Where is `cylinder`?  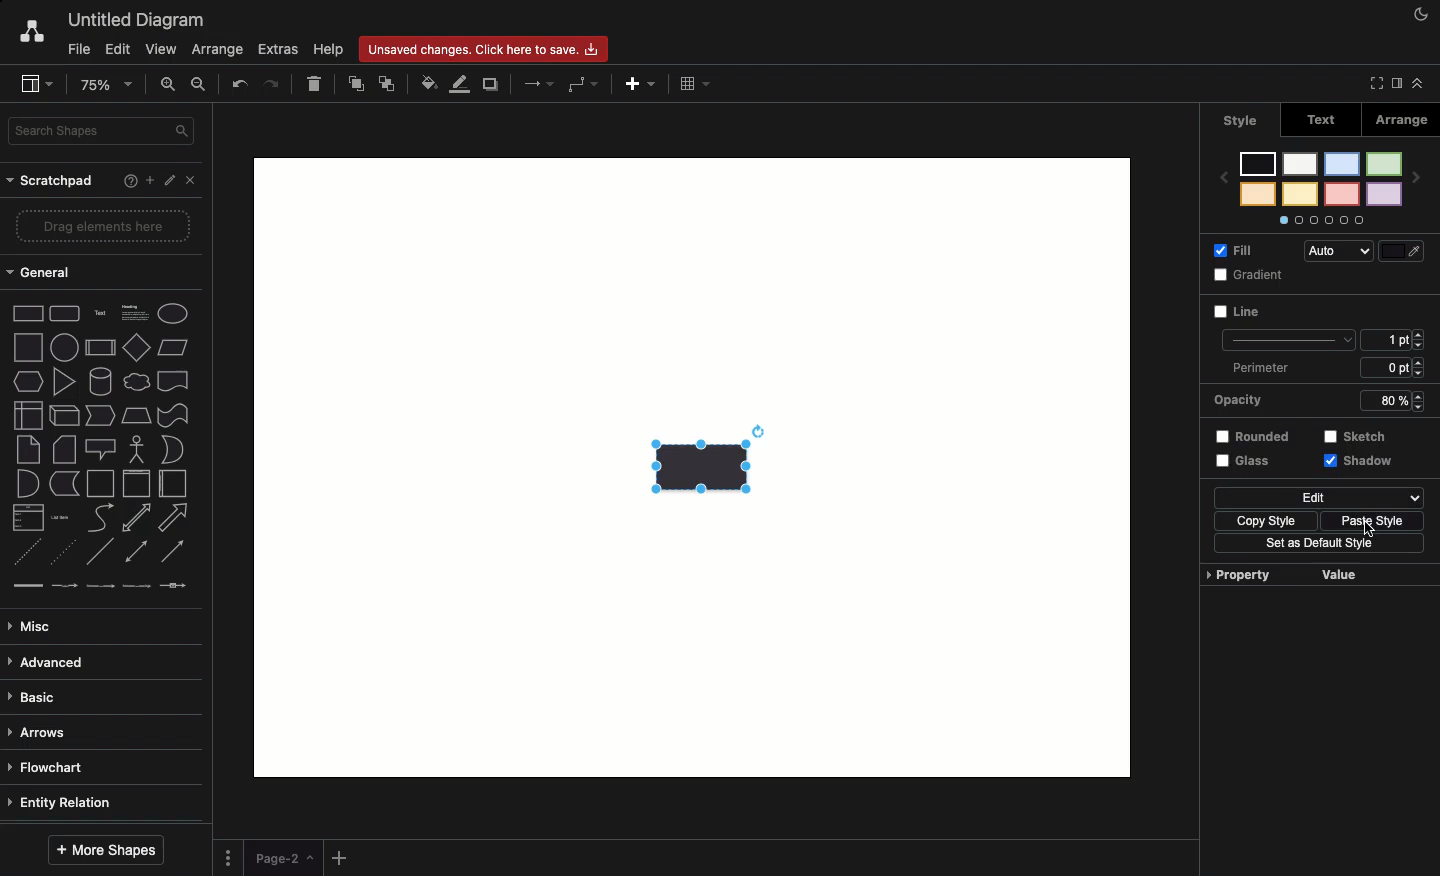
cylinder is located at coordinates (98, 382).